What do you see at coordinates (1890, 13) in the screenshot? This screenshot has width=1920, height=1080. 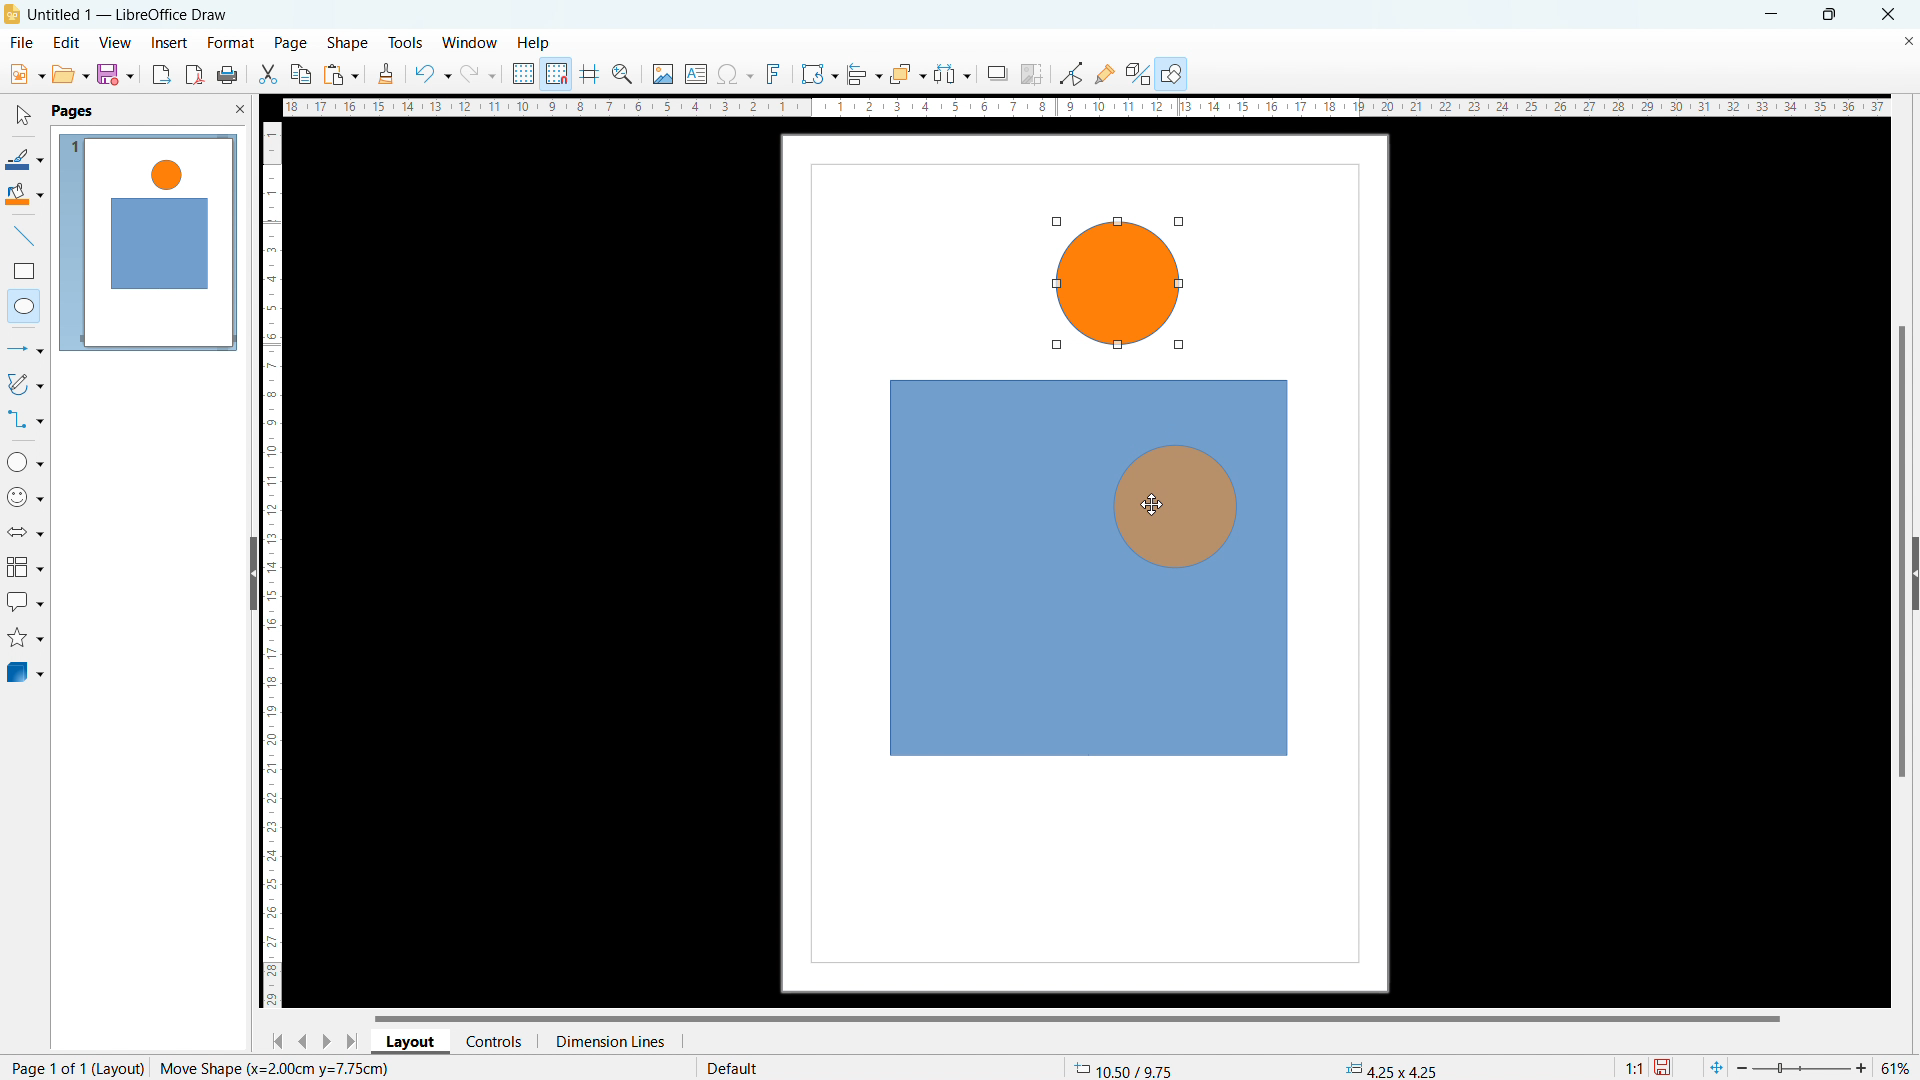 I see `close` at bounding box center [1890, 13].